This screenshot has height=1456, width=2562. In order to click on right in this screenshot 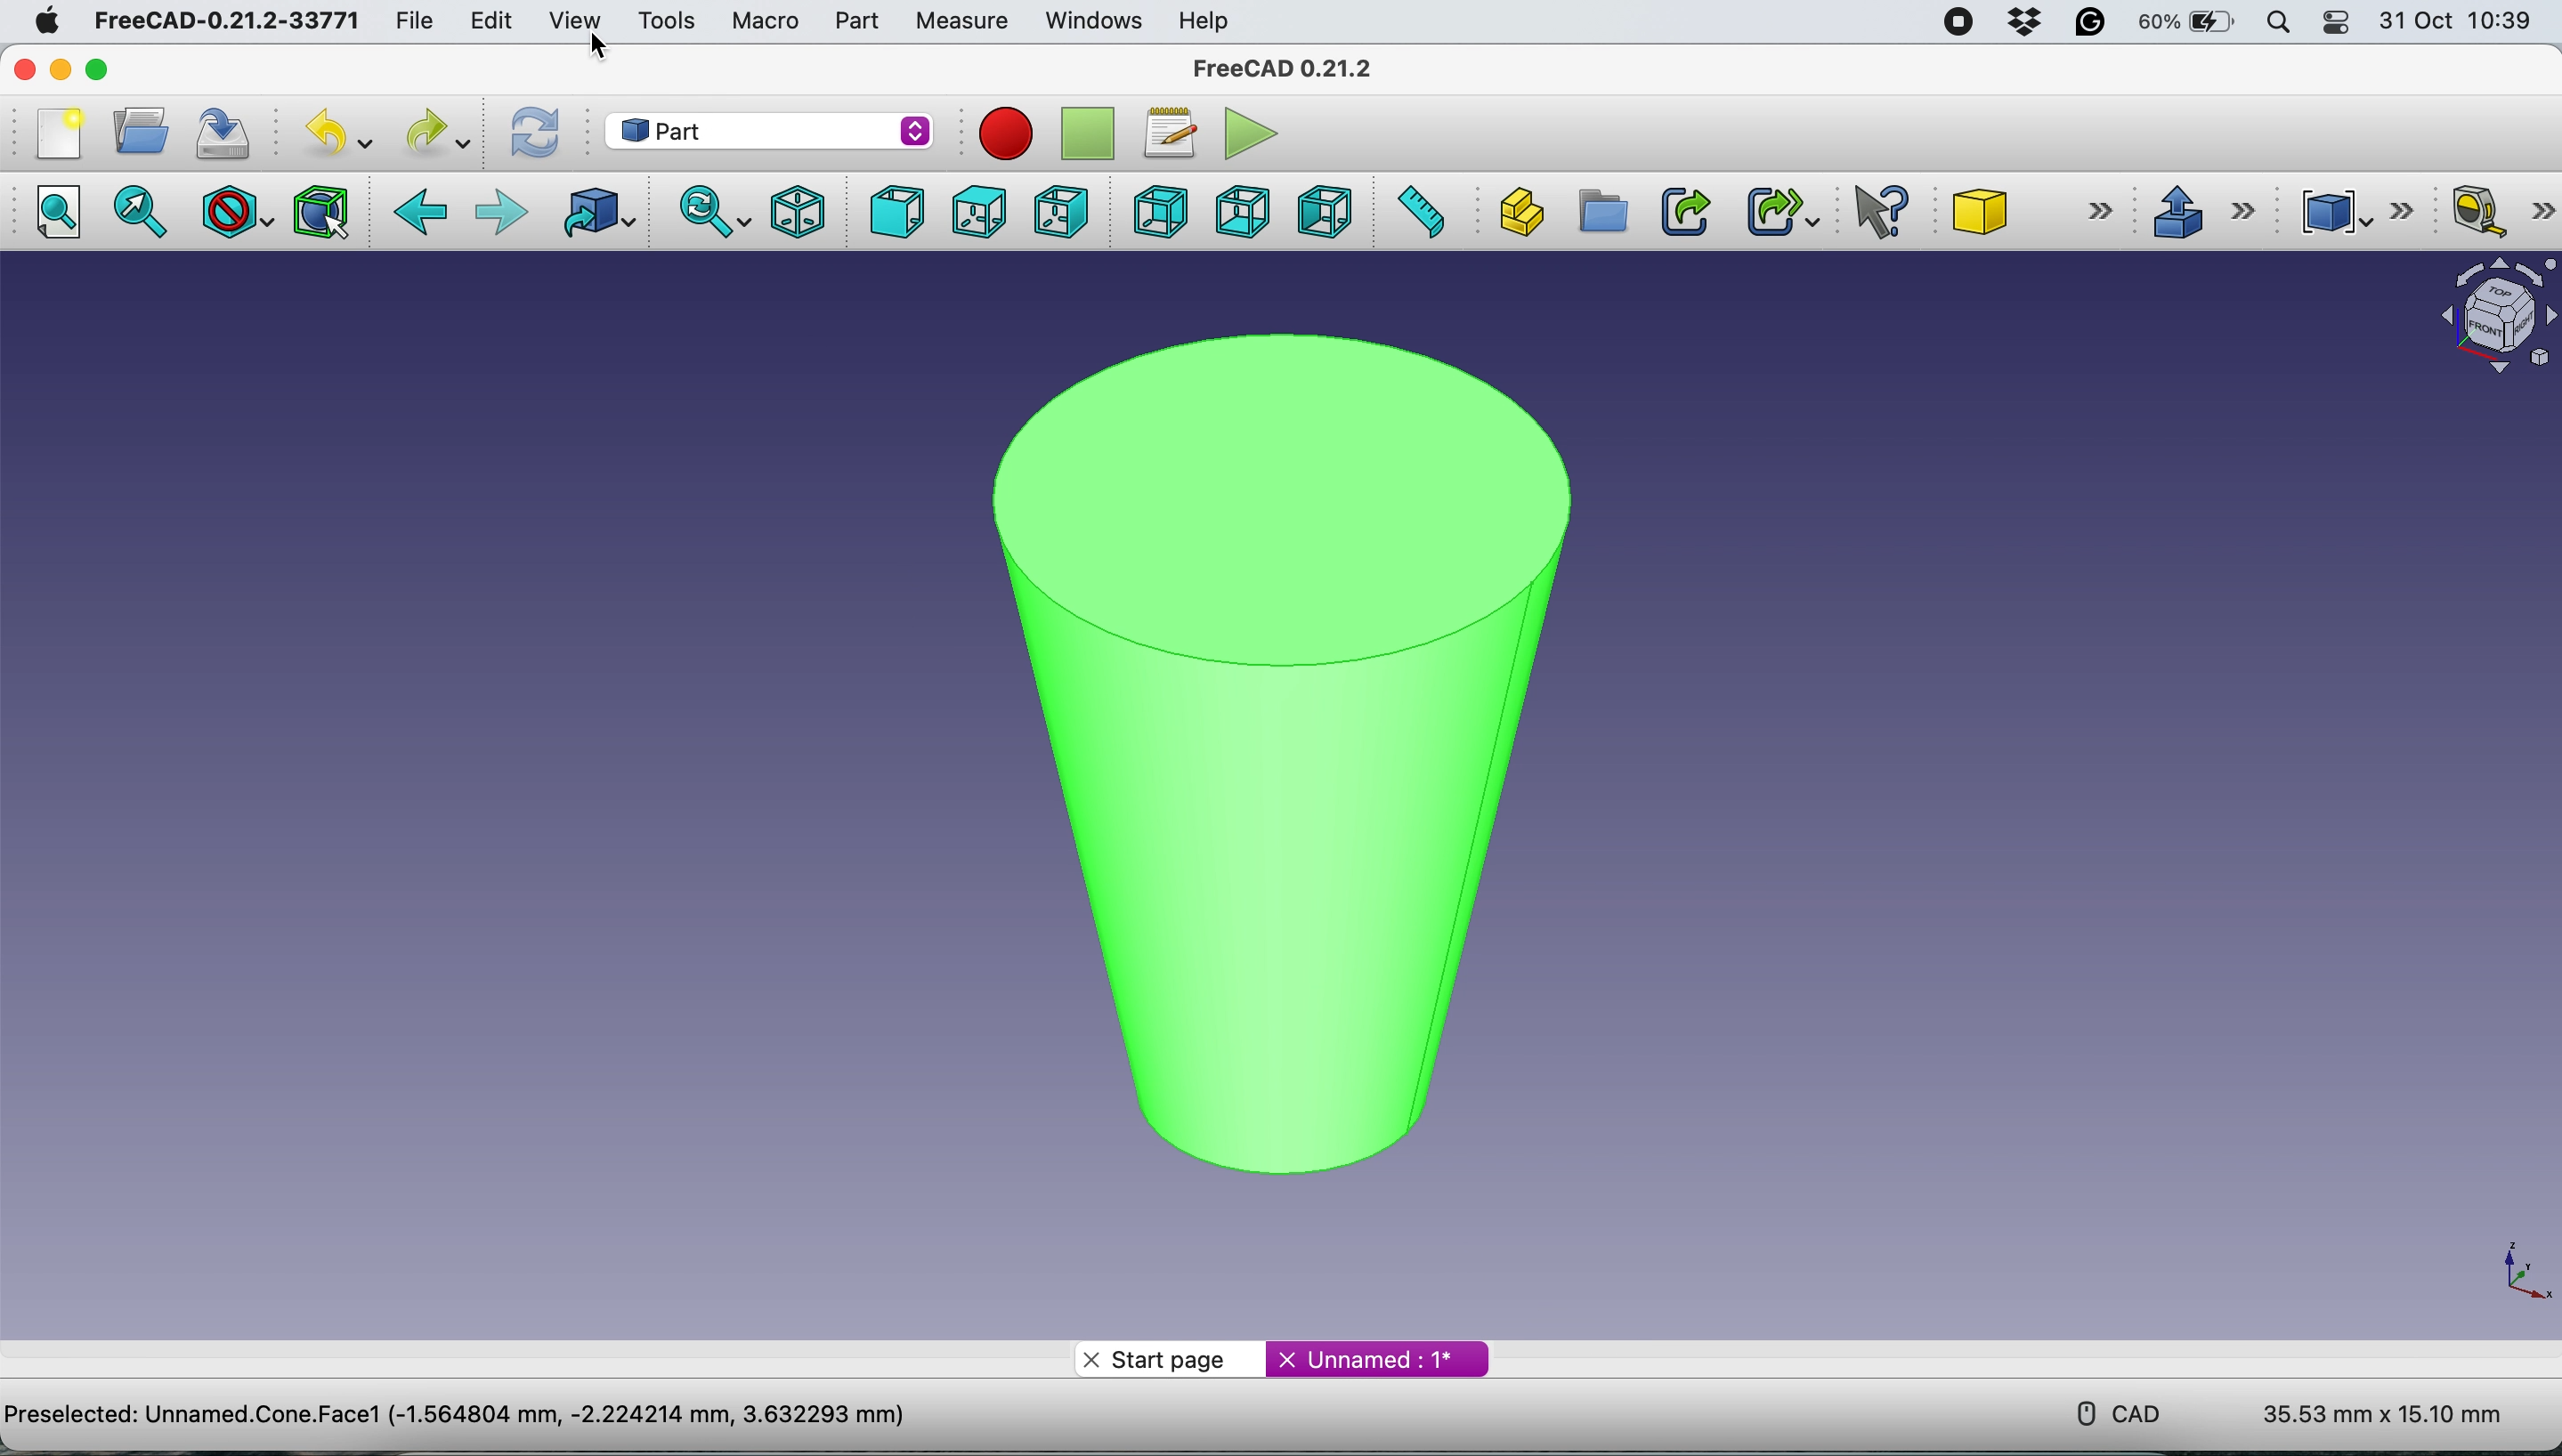, I will do `click(1059, 210)`.